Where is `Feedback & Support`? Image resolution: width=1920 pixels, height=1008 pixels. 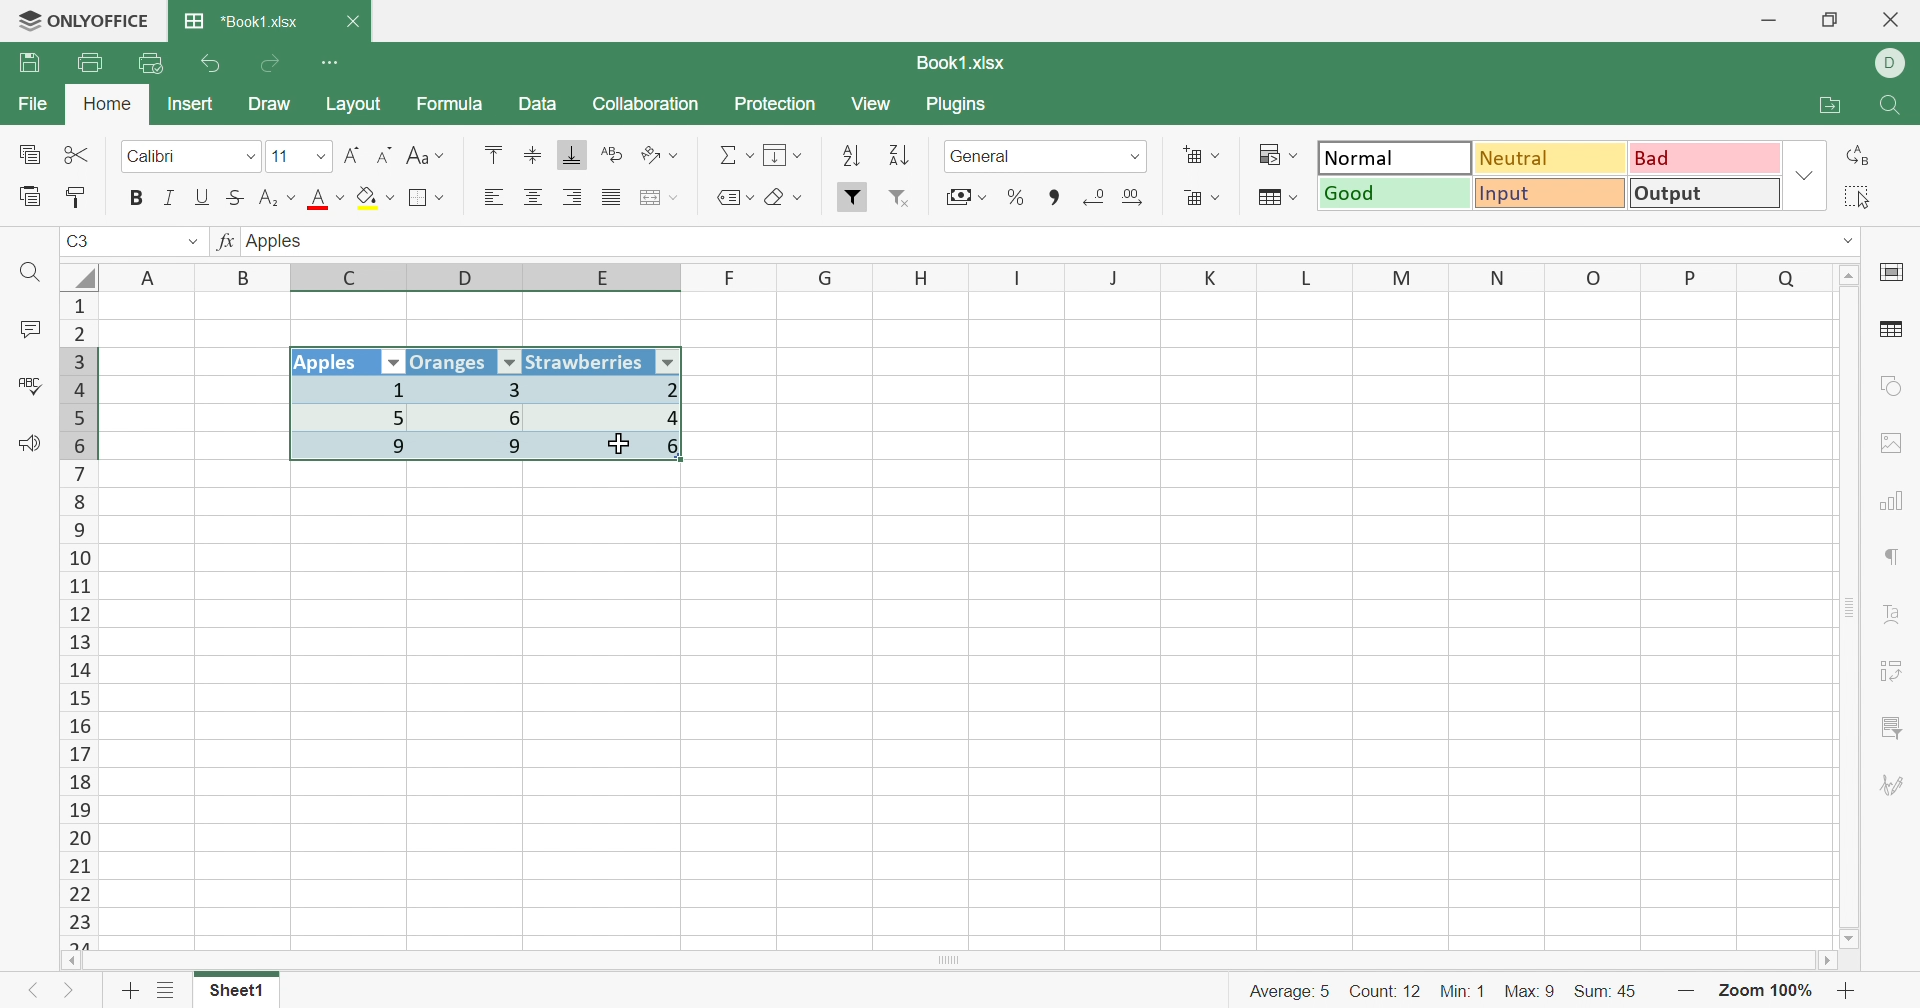
Feedback & Support is located at coordinates (32, 446).